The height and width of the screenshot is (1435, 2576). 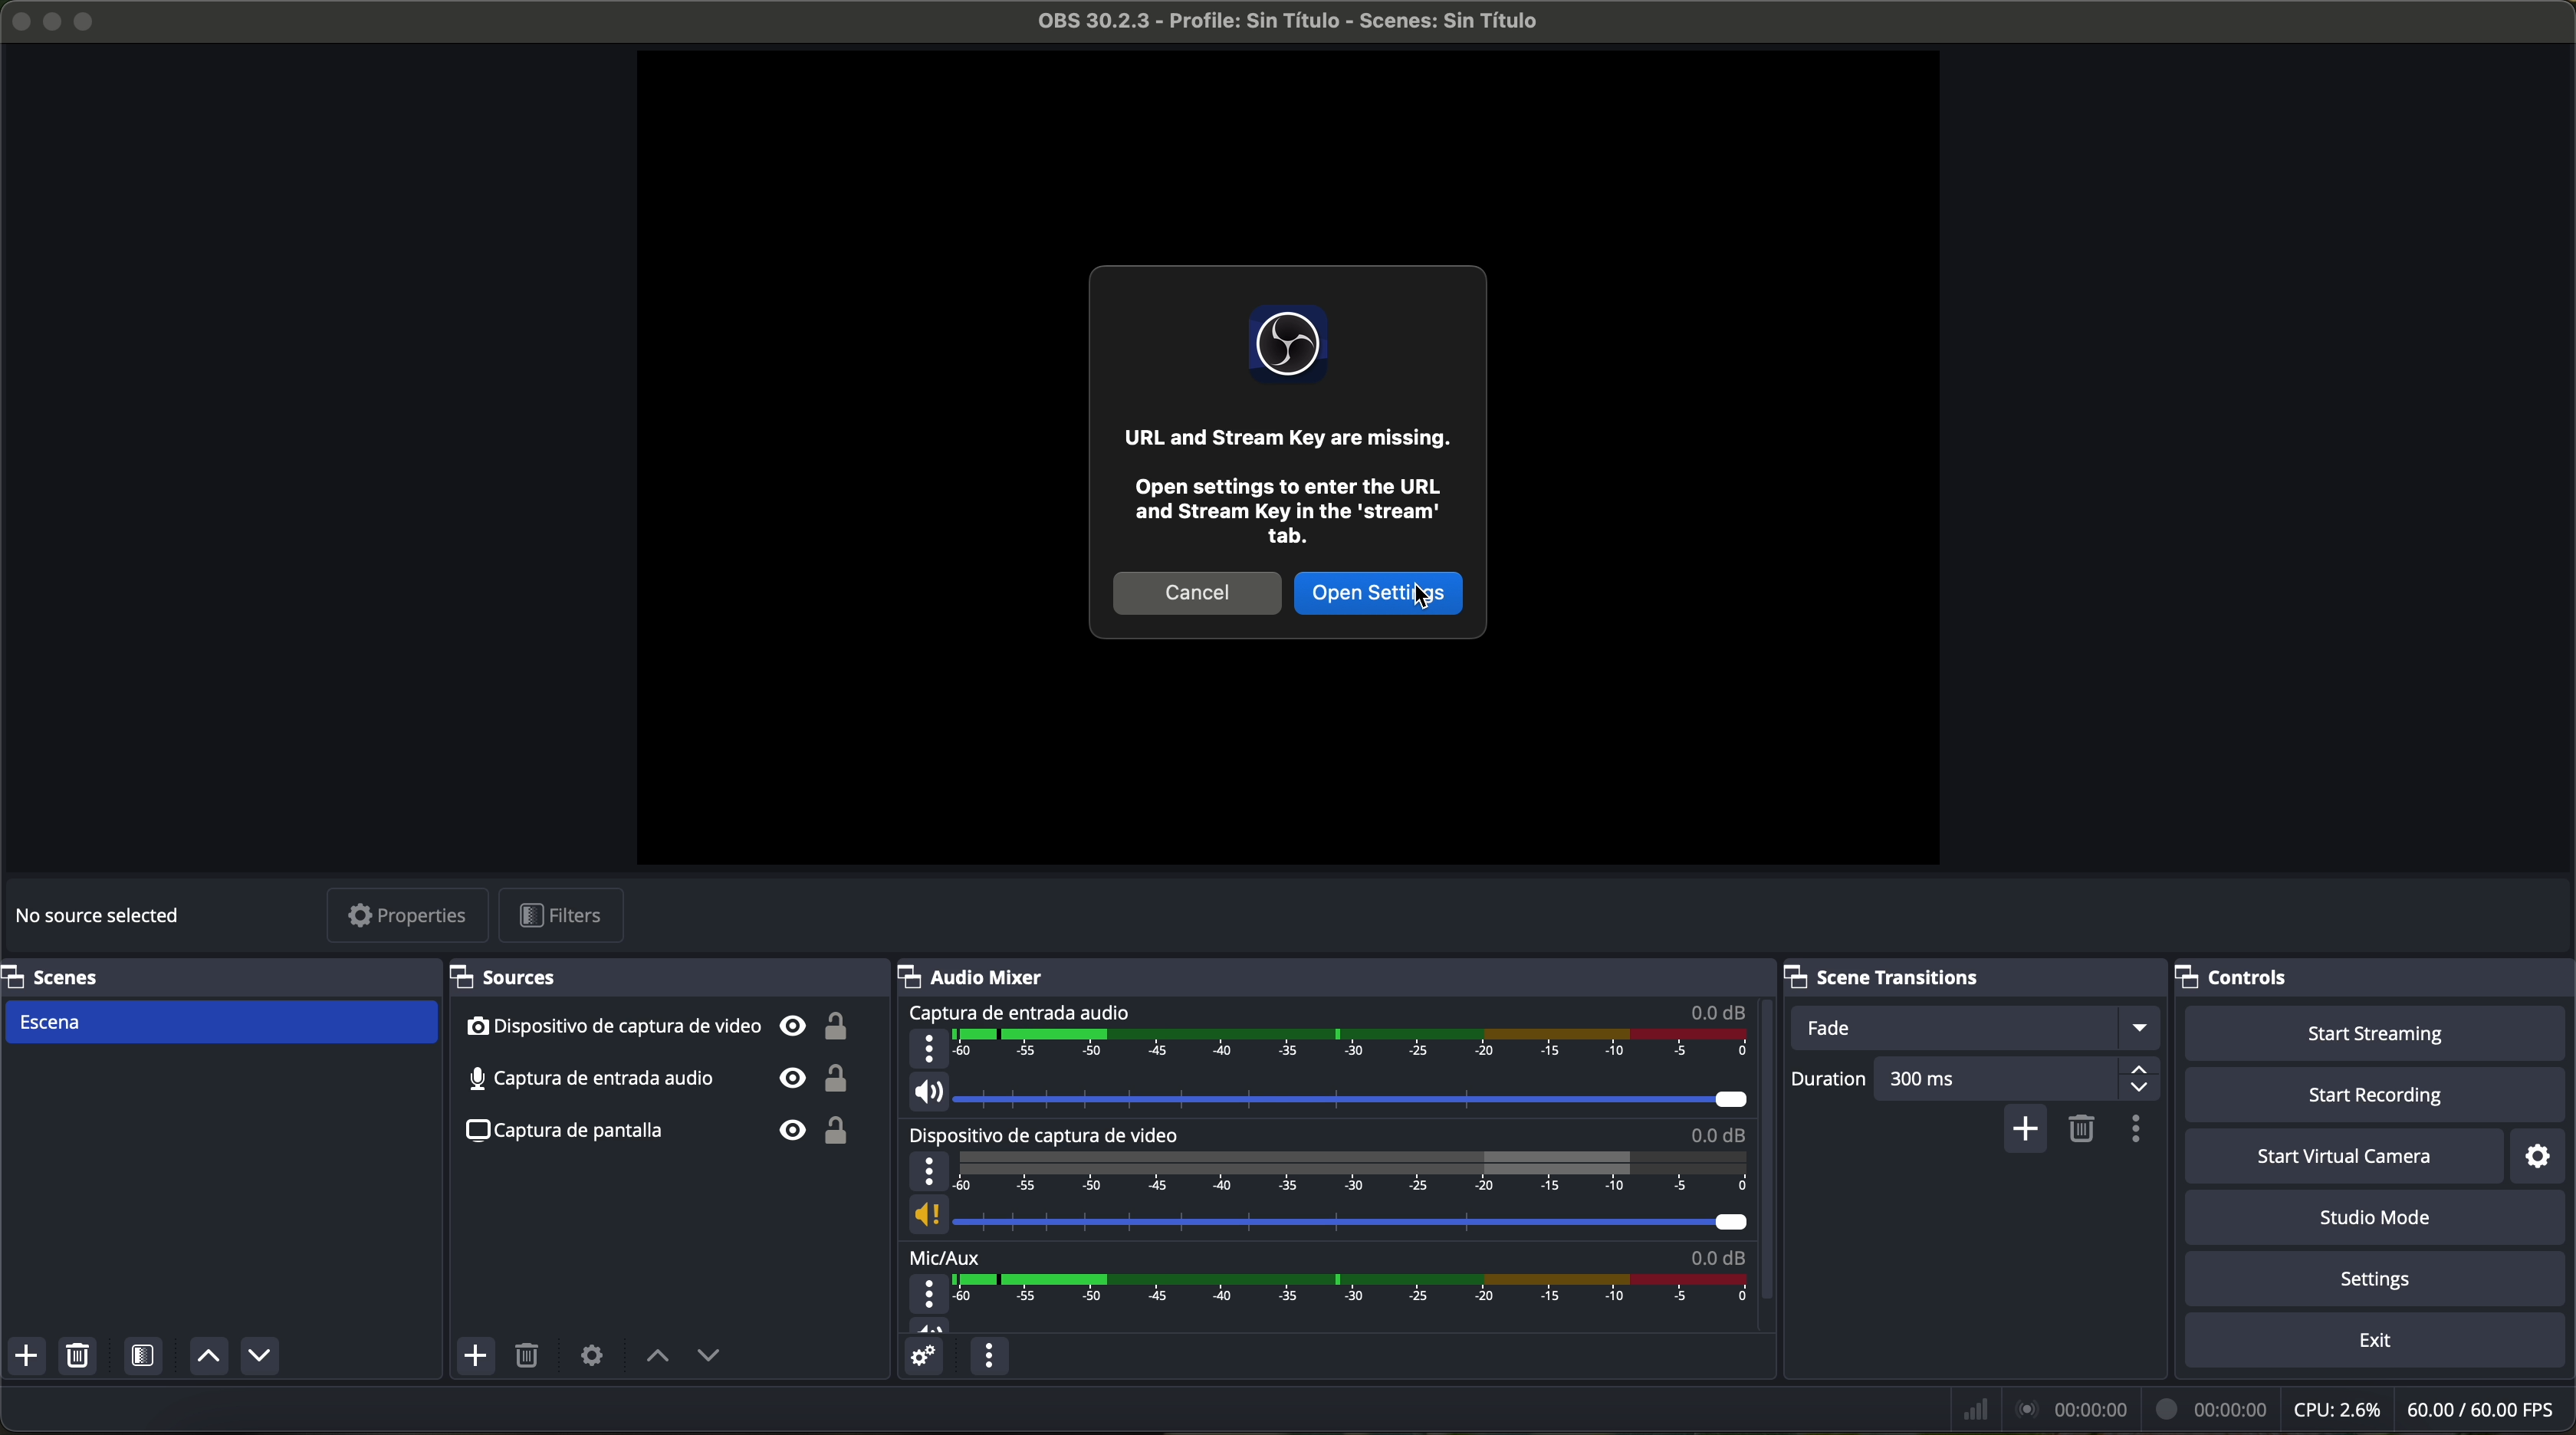 I want to click on filters, so click(x=568, y=917).